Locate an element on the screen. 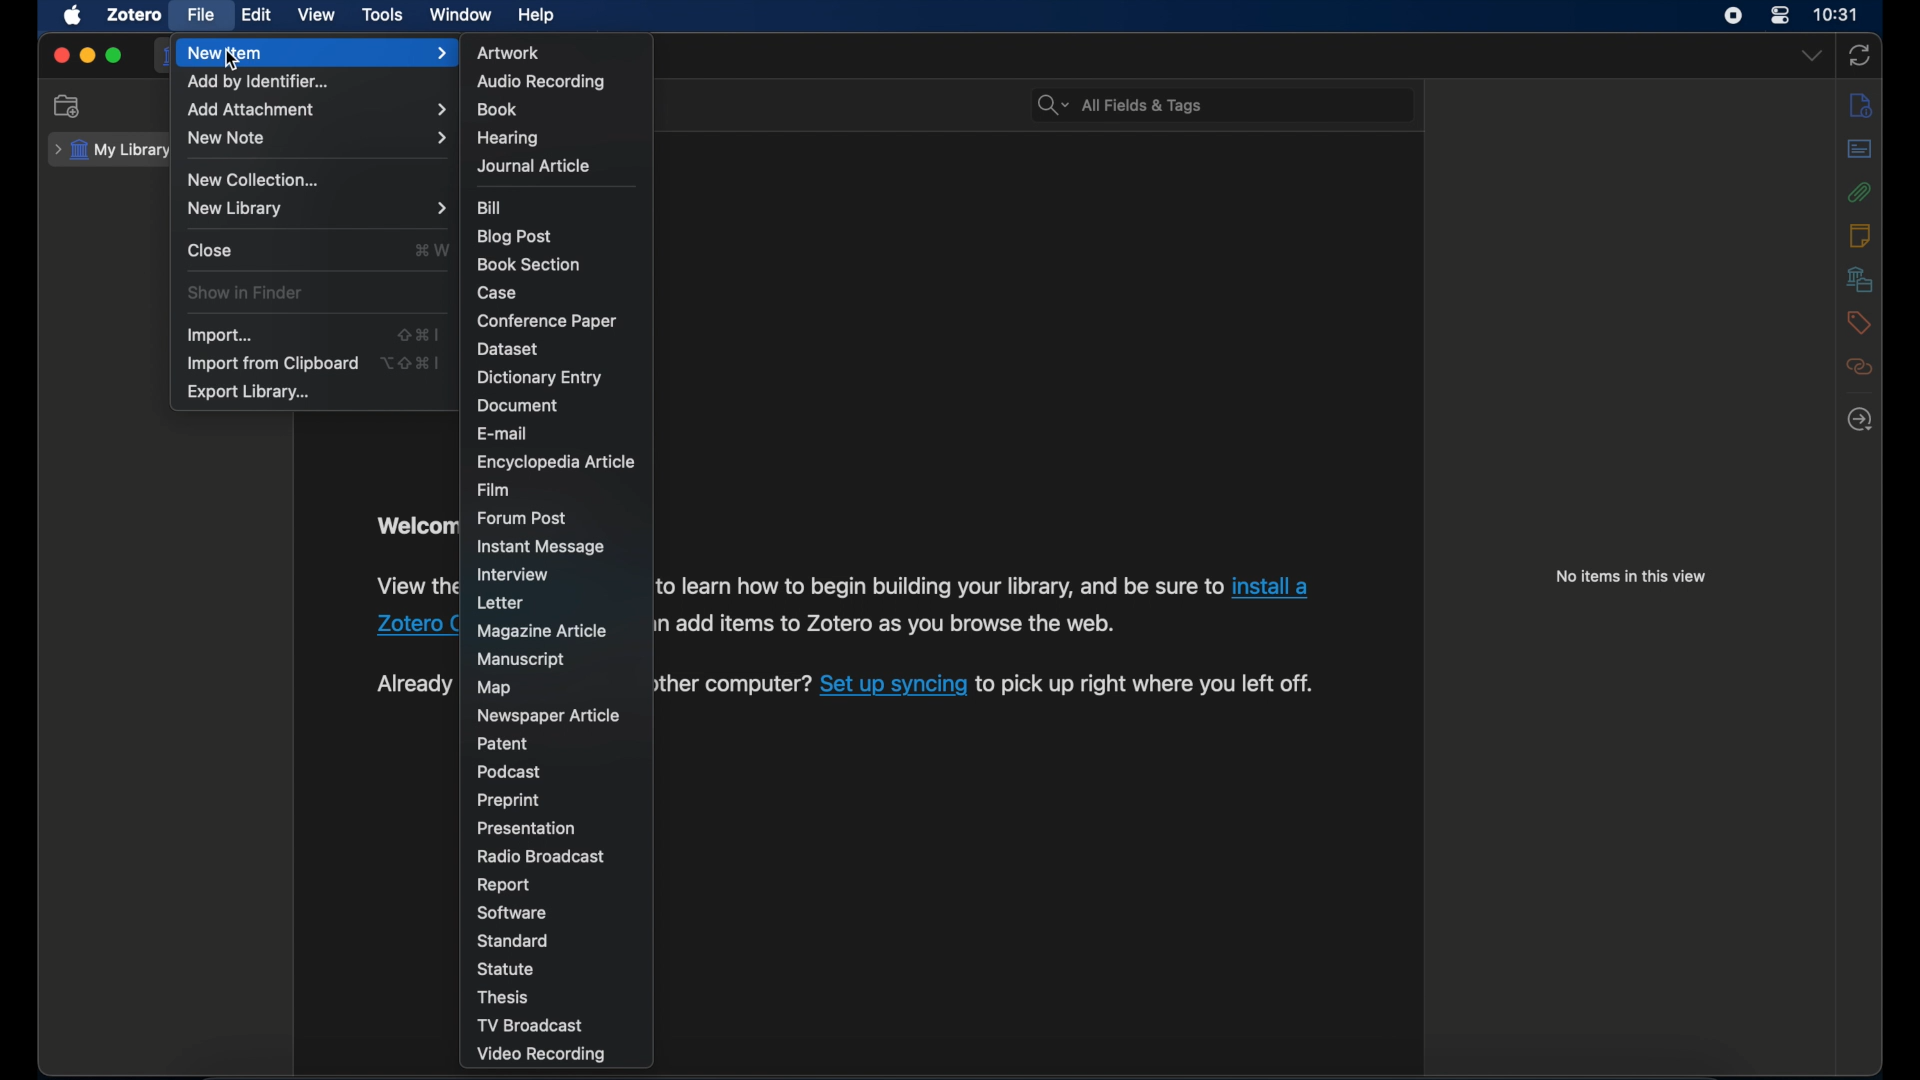 The width and height of the screenshot is (1920, 1080). time is located at coordinates (1837, 13).